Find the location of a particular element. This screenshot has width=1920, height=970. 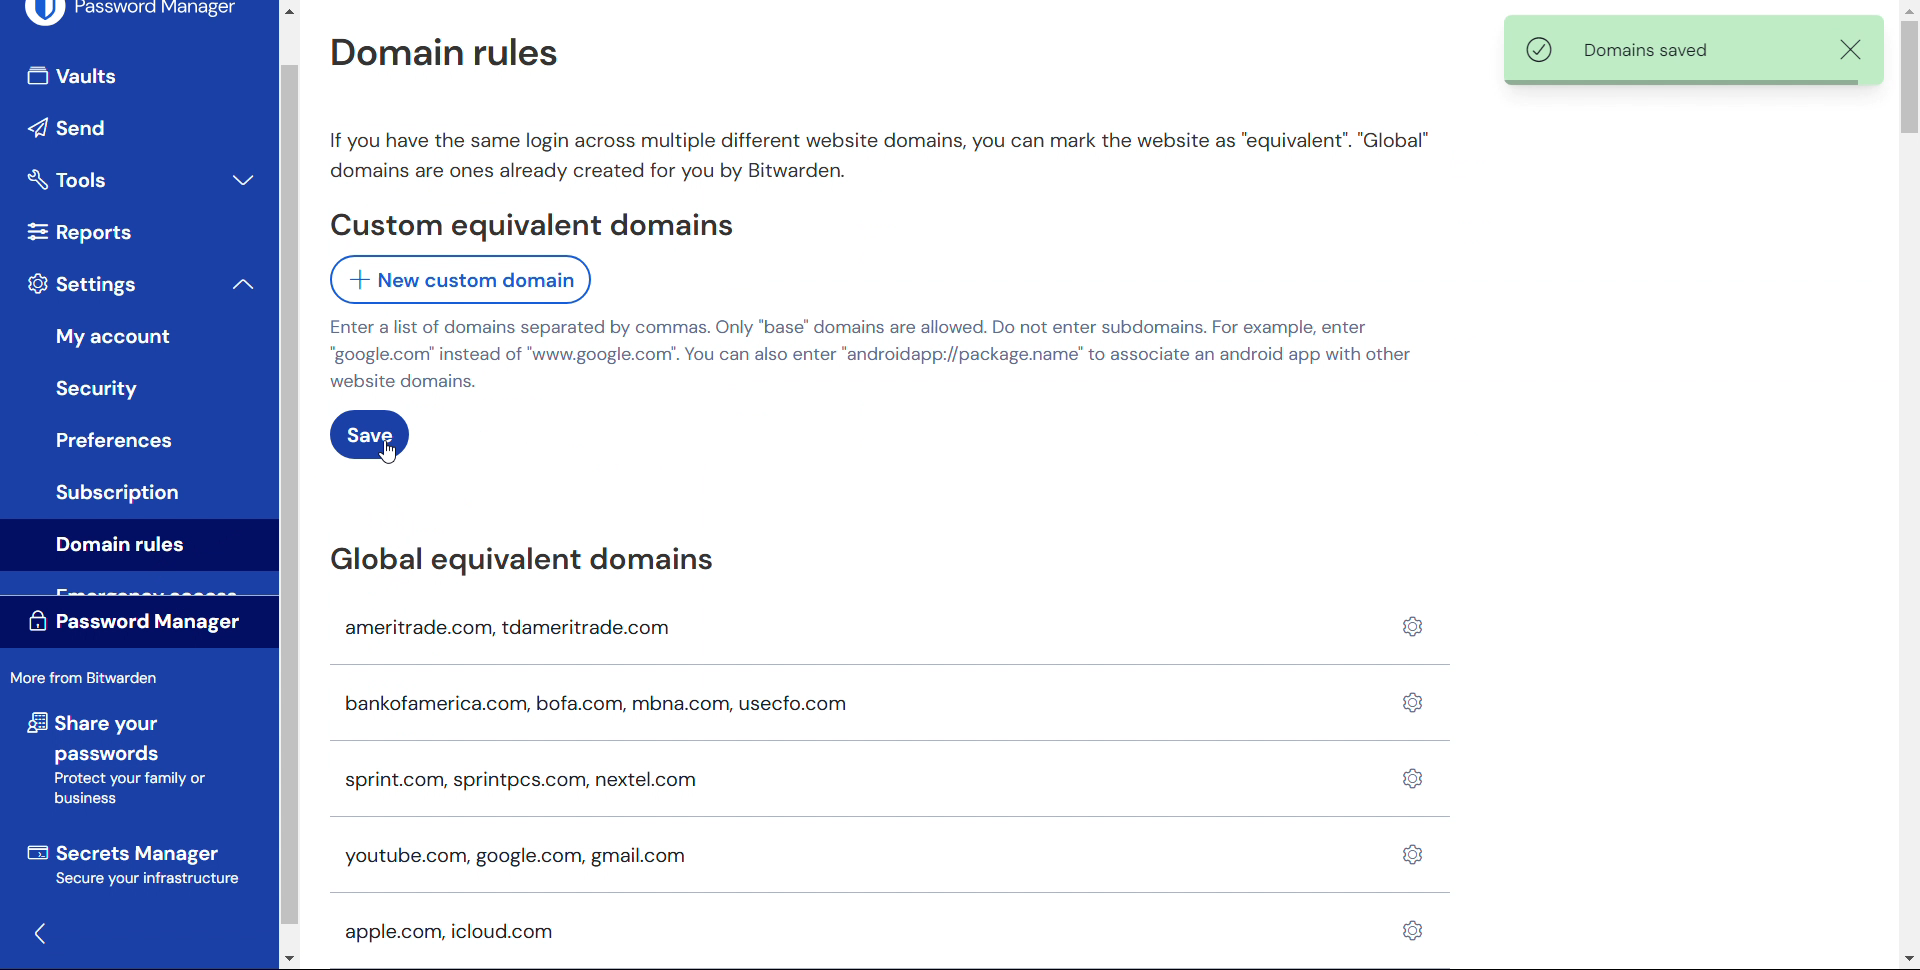

Enter a list of domains separated by commas. Only “base” domains are allowed. Do not enter subdomains. For example, enter
“google.com” instead of "www.google.com'. You can also enter “androidapp://package.name’ to associate an android app with other
website domains. is located at coordinates (870, 355).